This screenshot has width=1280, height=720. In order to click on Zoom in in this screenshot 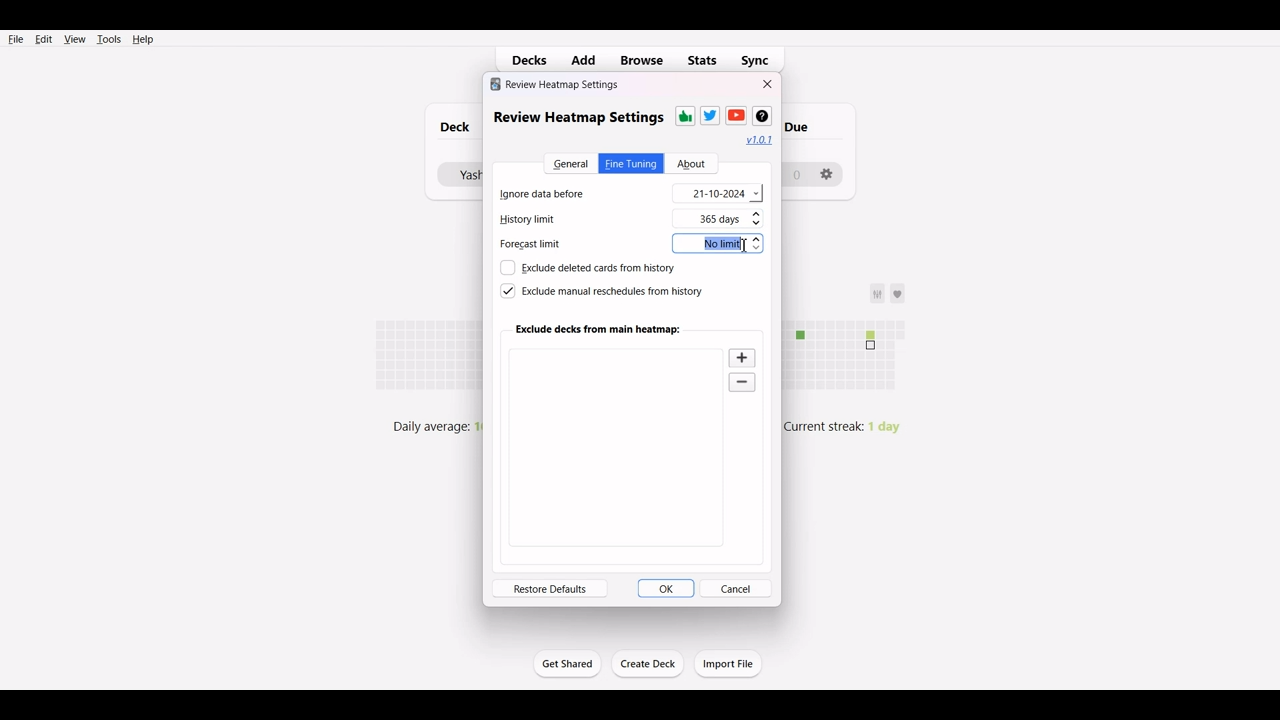, I will do `click(743, 357)`.